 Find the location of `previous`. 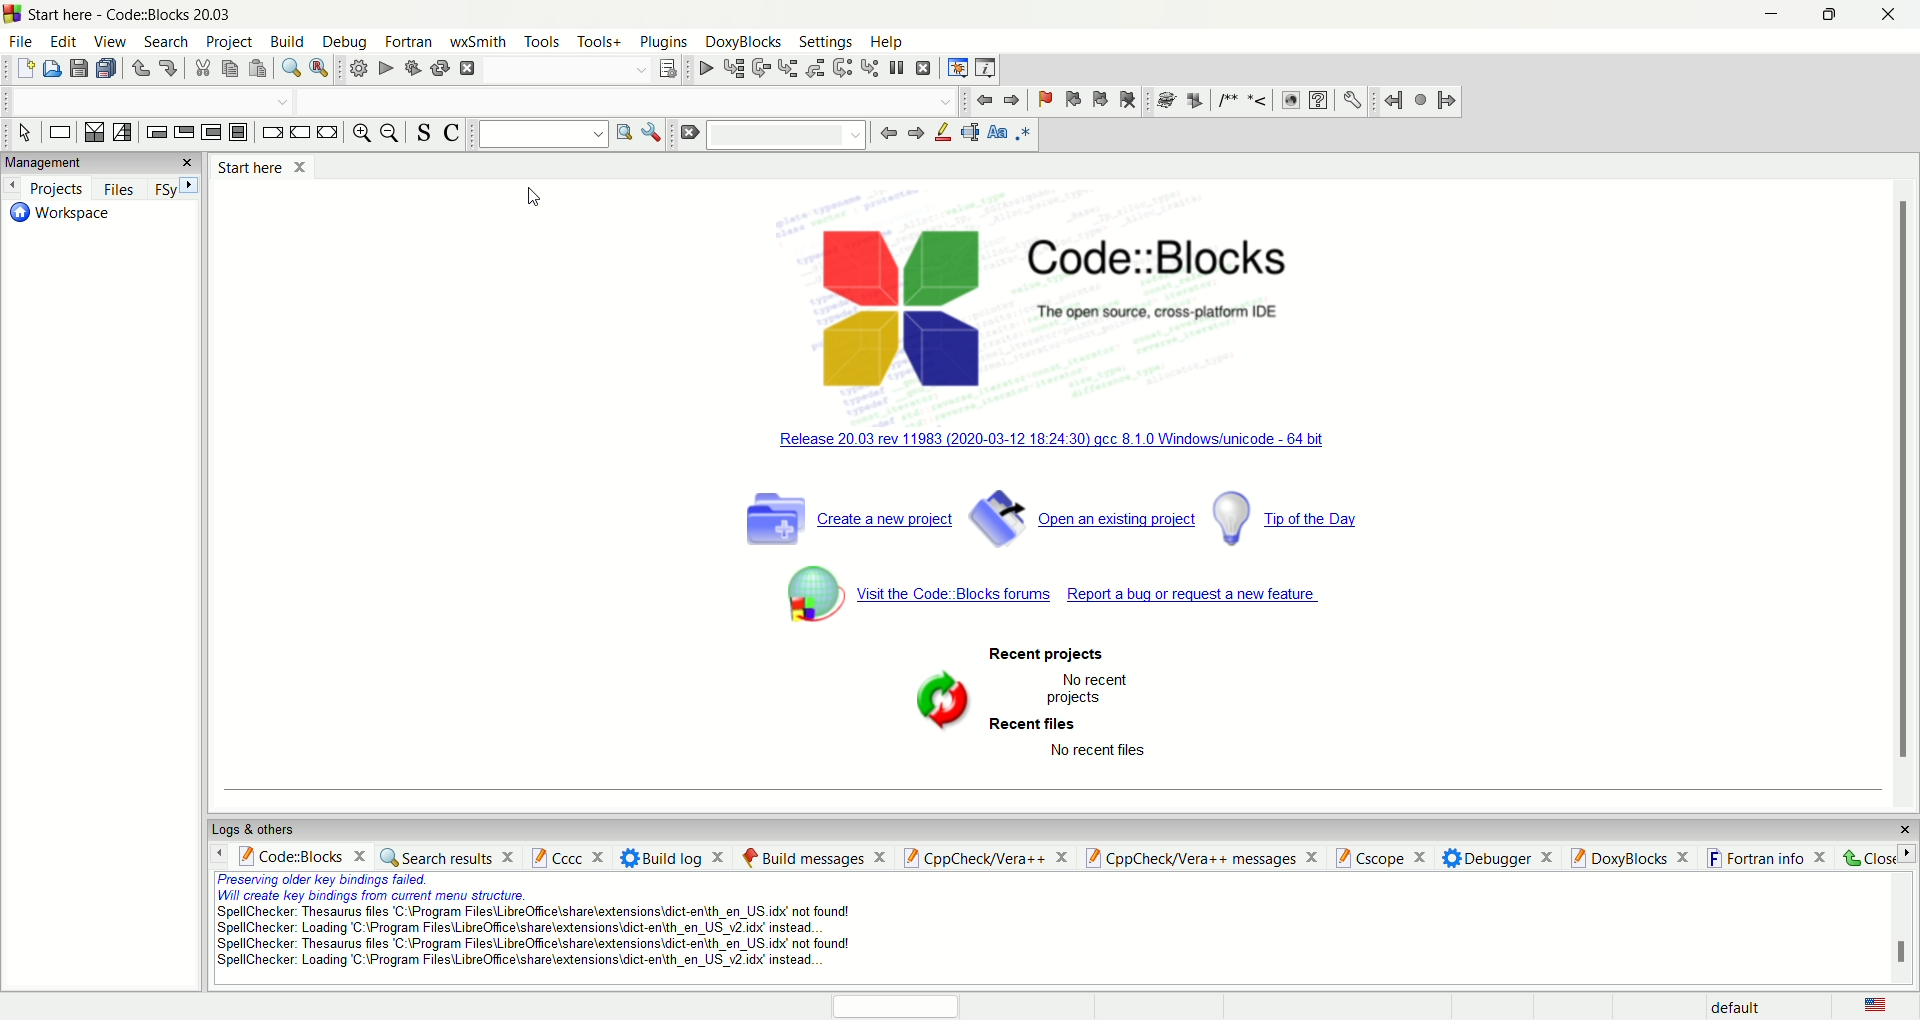

previous is located at coordinates (887, 134).